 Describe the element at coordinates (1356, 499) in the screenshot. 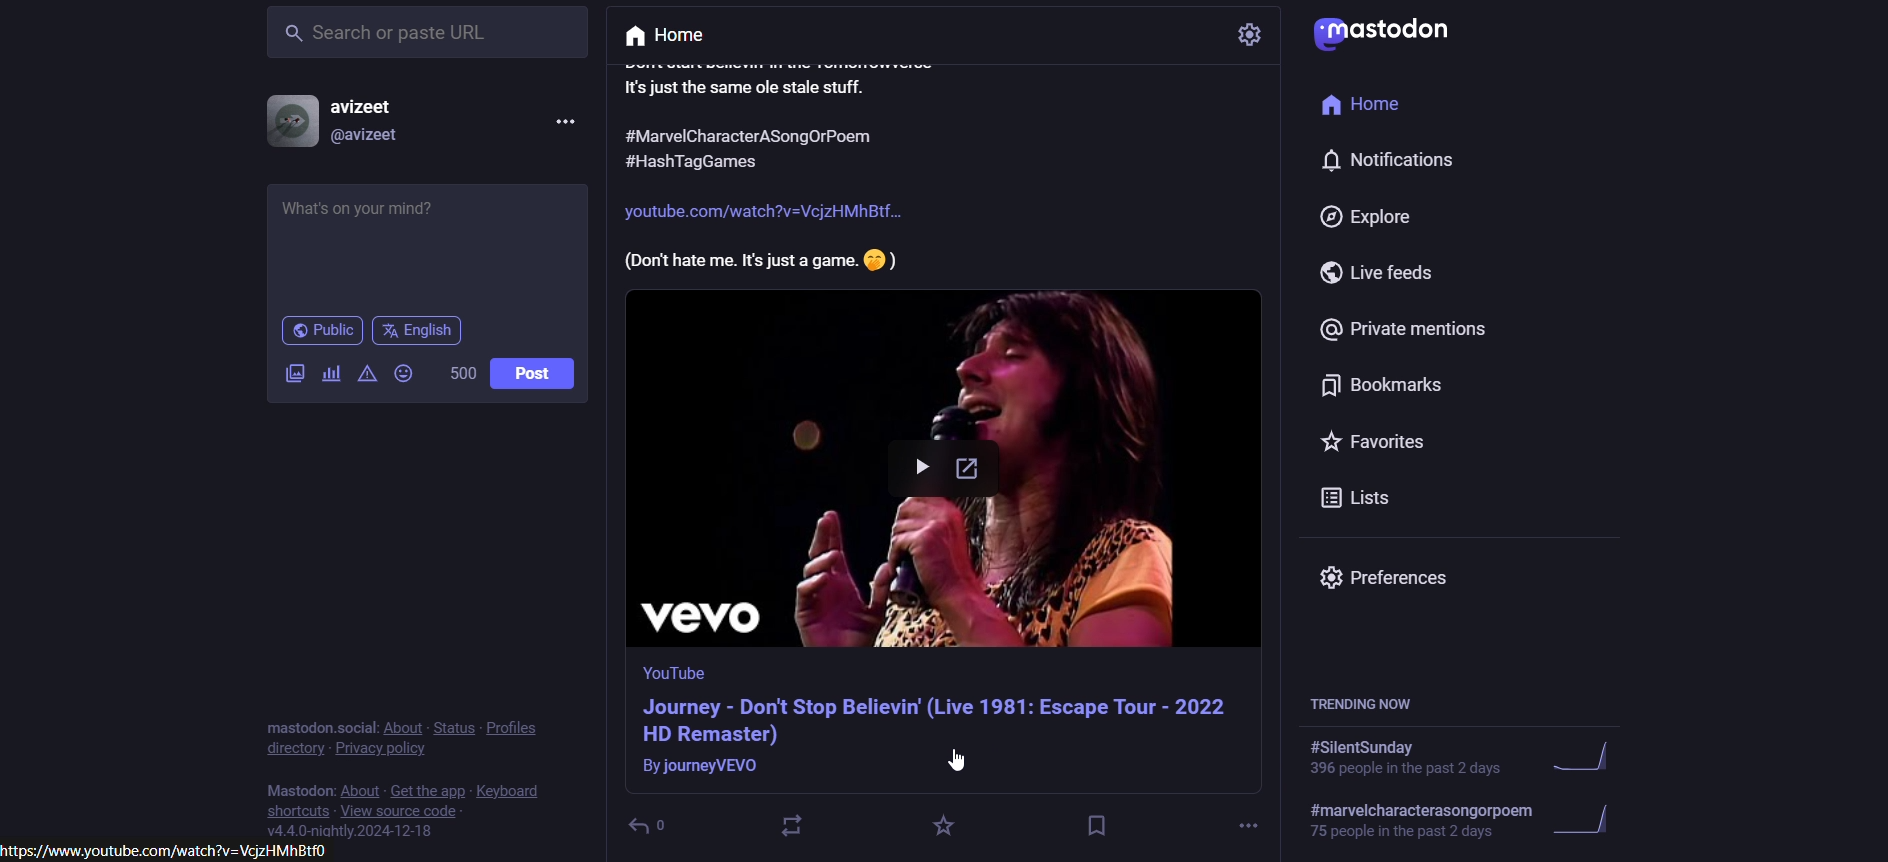

I see `lists` at that location.